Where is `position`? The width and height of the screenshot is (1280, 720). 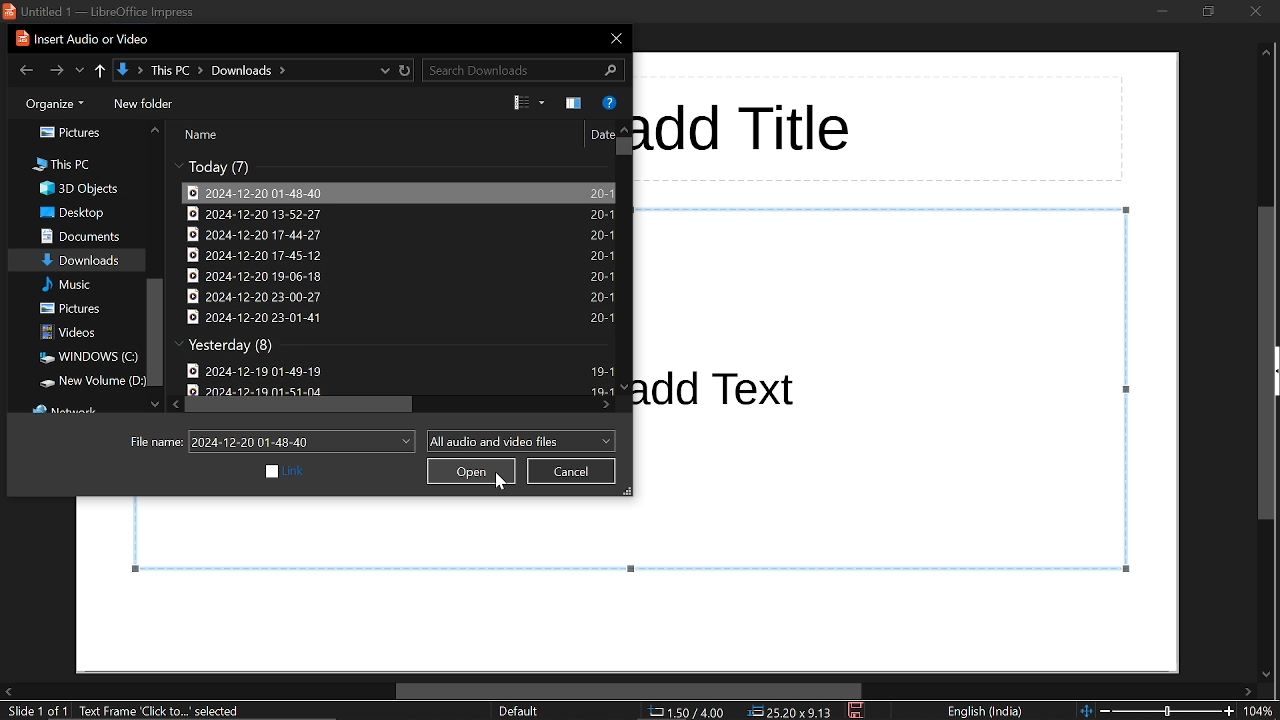 position is located at coordinates (791, 711).